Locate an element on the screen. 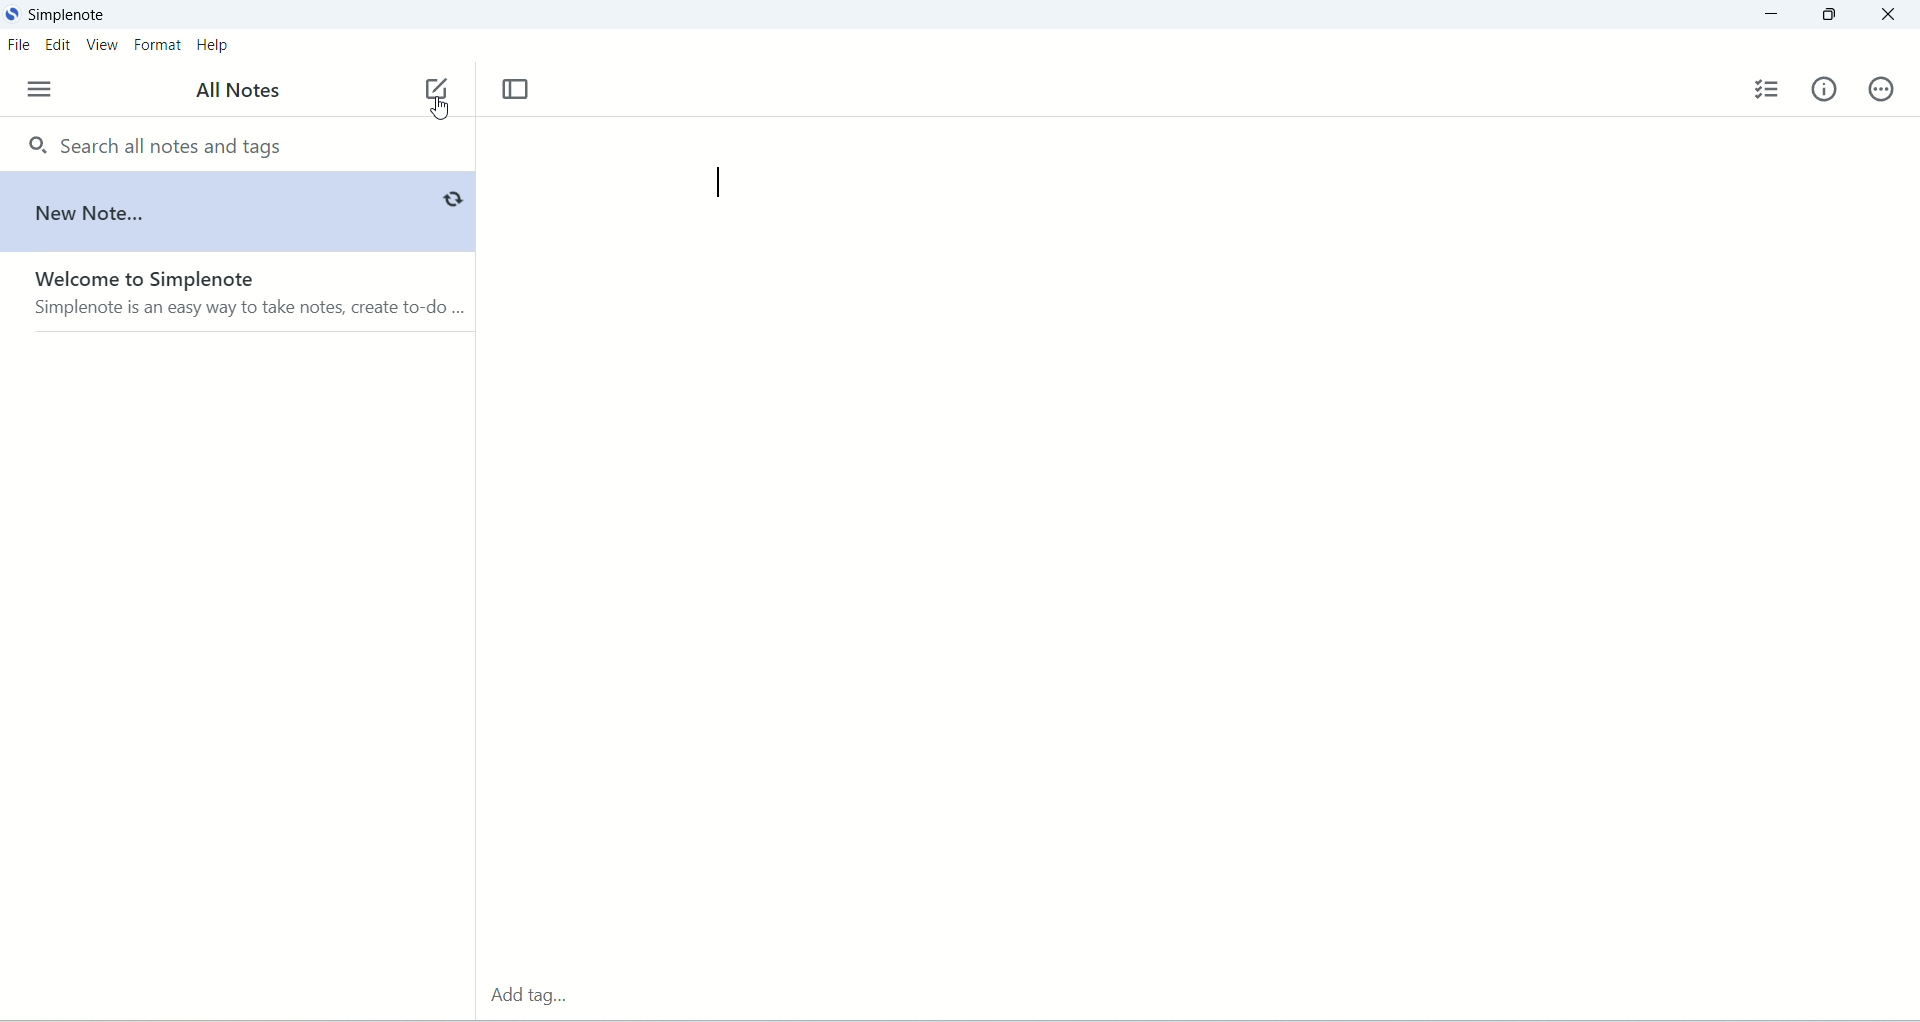 The height and width of the screenshot is (1022, 1920). cursor is located at coordinates (721, 187).